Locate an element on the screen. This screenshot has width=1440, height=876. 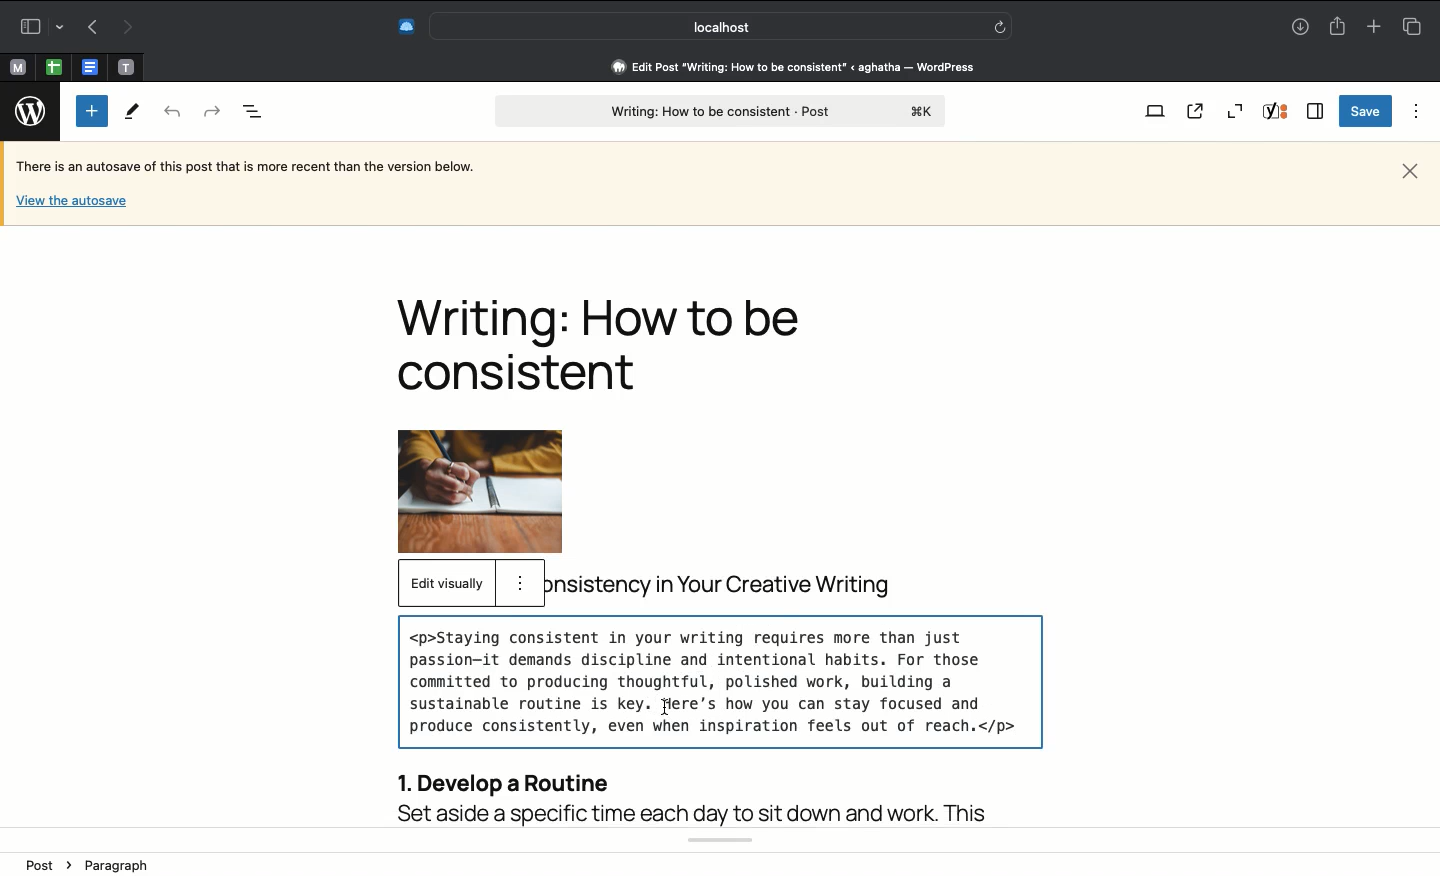
Image is located at coordinates (504, 491).